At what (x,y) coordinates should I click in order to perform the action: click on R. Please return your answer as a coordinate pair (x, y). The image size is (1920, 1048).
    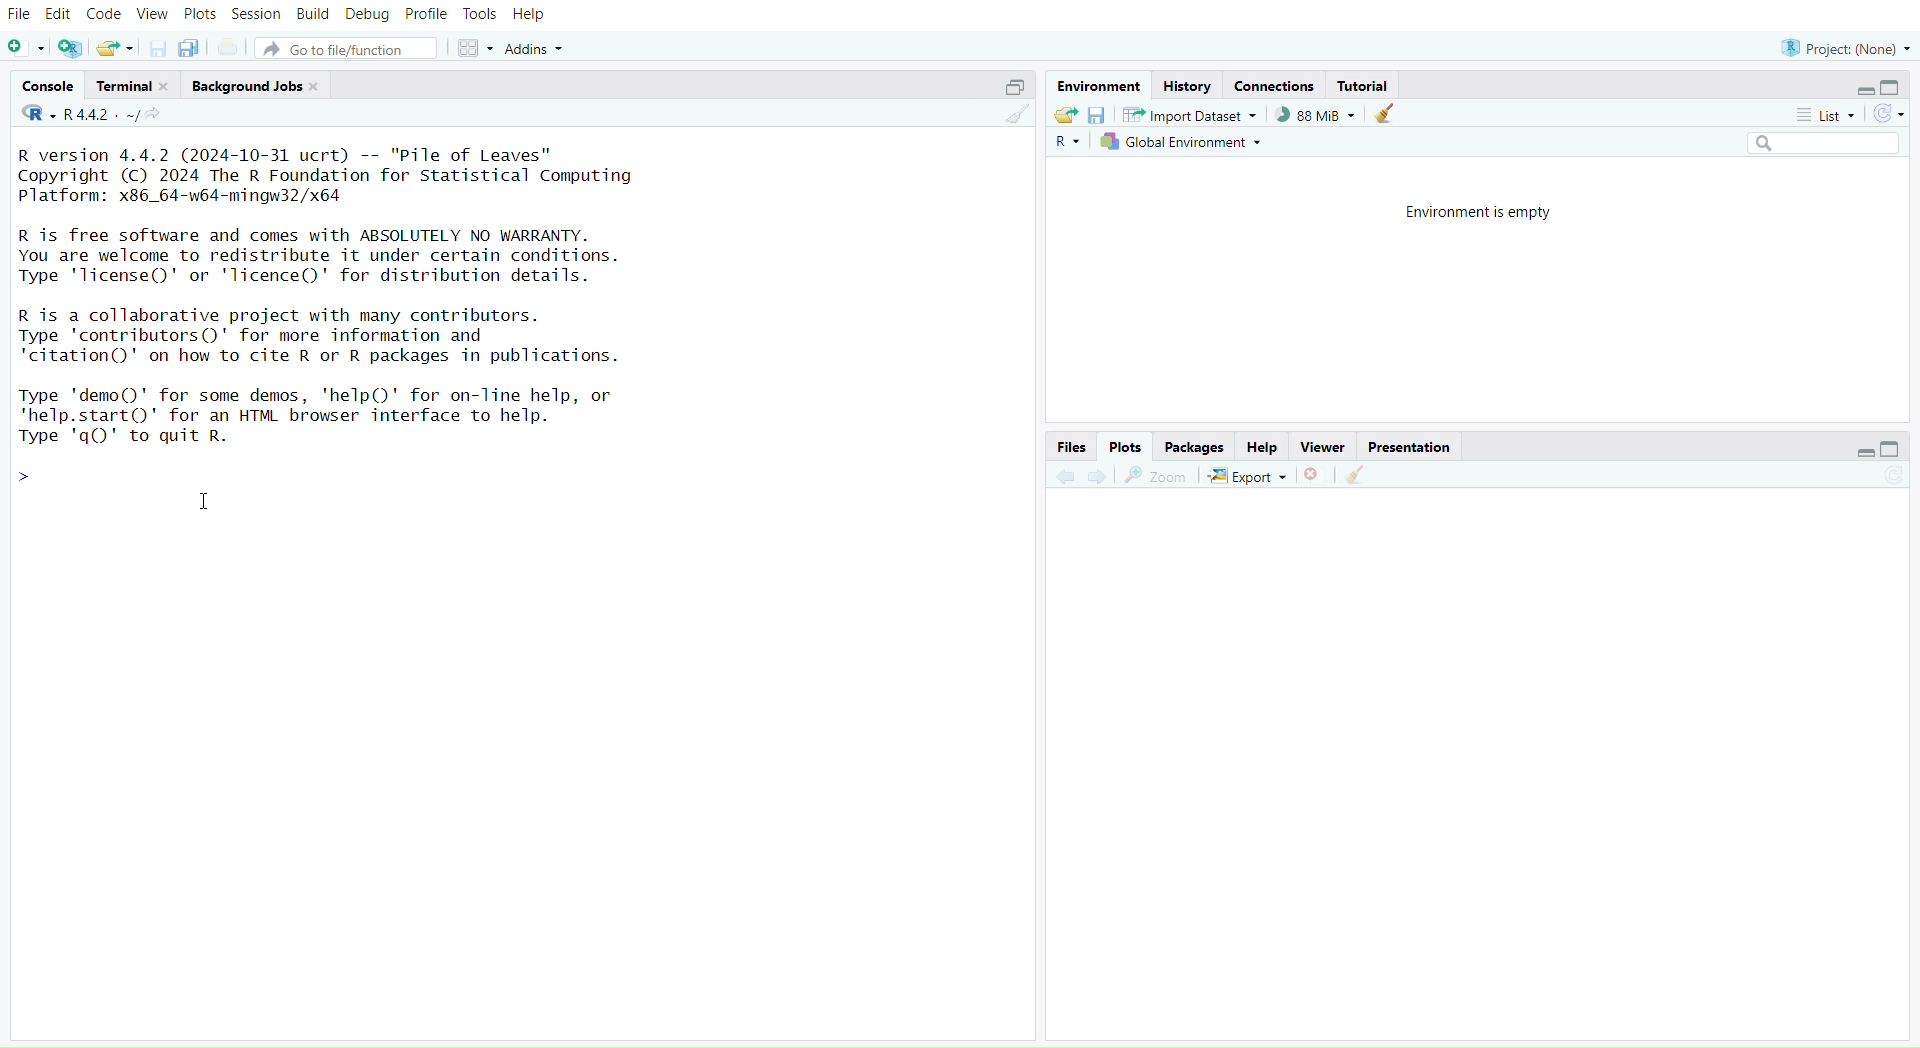
    Looking at the image, I should click on (1067, 143).